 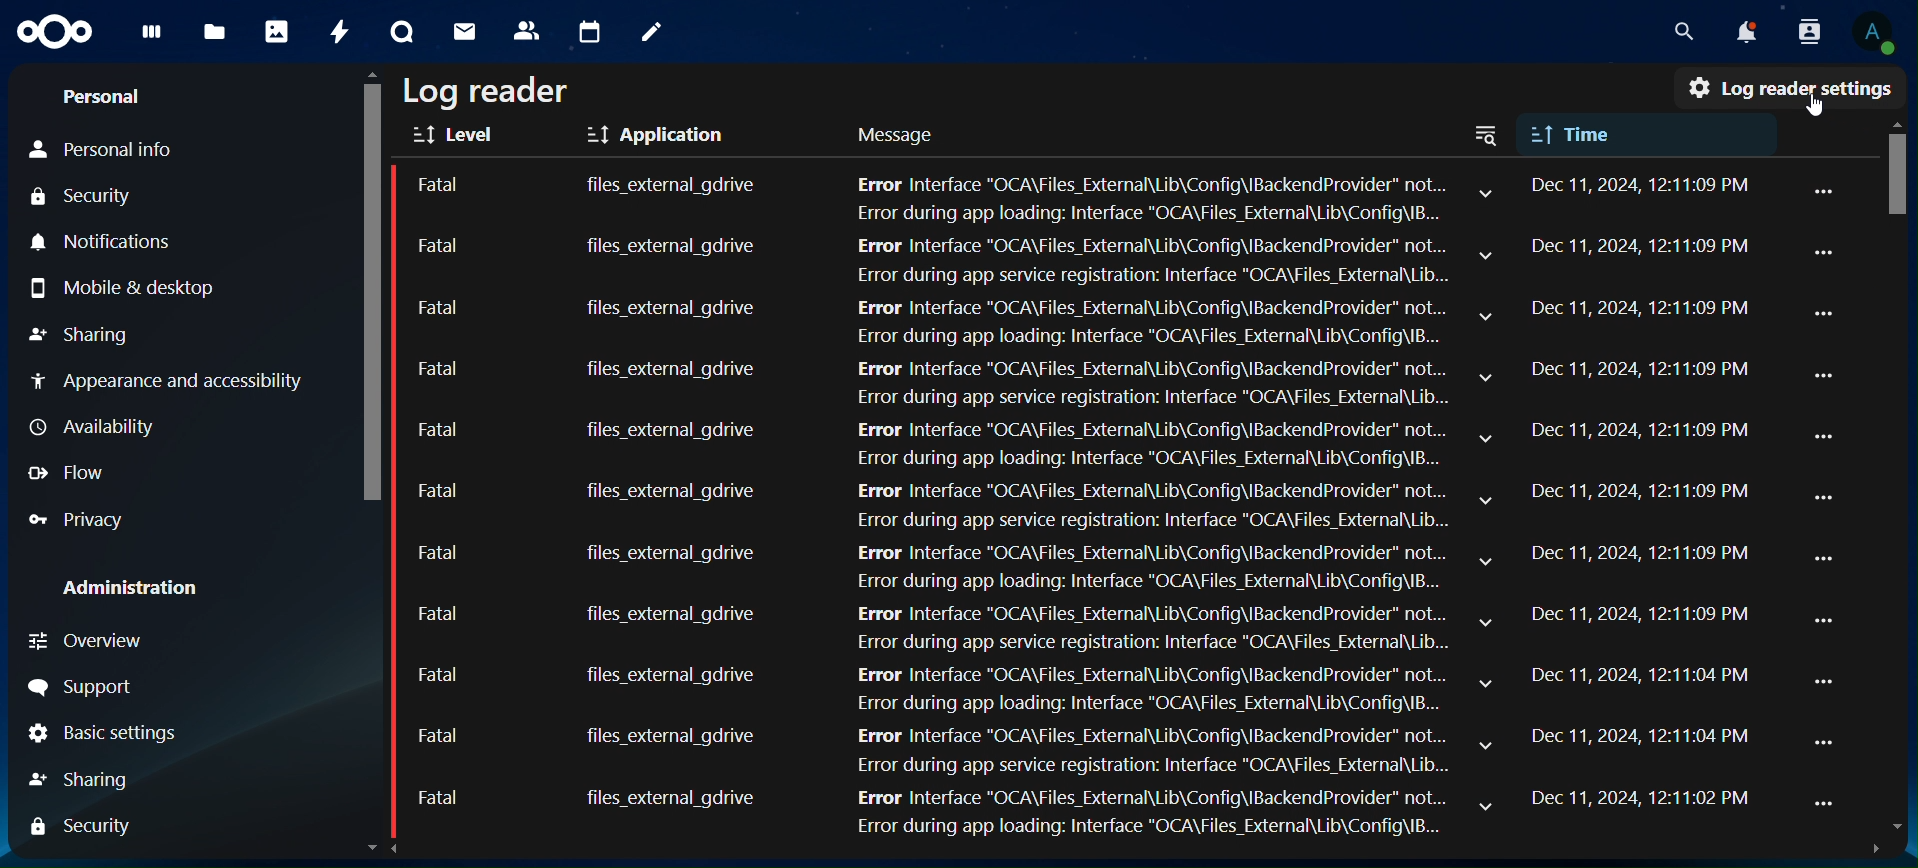 I want to click on ..., so click(x=1824, y=251).